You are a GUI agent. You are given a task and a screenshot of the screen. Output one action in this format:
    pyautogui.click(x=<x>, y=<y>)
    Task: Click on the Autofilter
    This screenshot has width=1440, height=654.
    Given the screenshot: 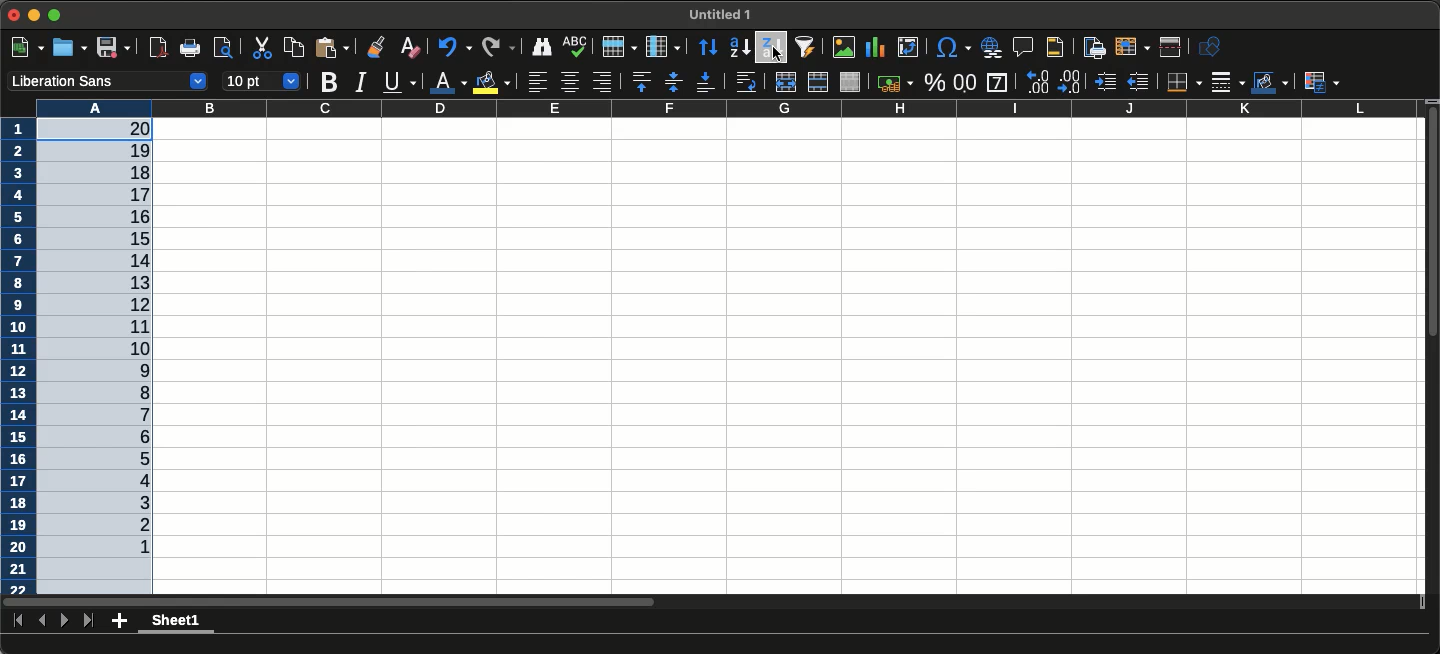 What is the action you would take?
    pyautogui.click(x=803, y=47)
    